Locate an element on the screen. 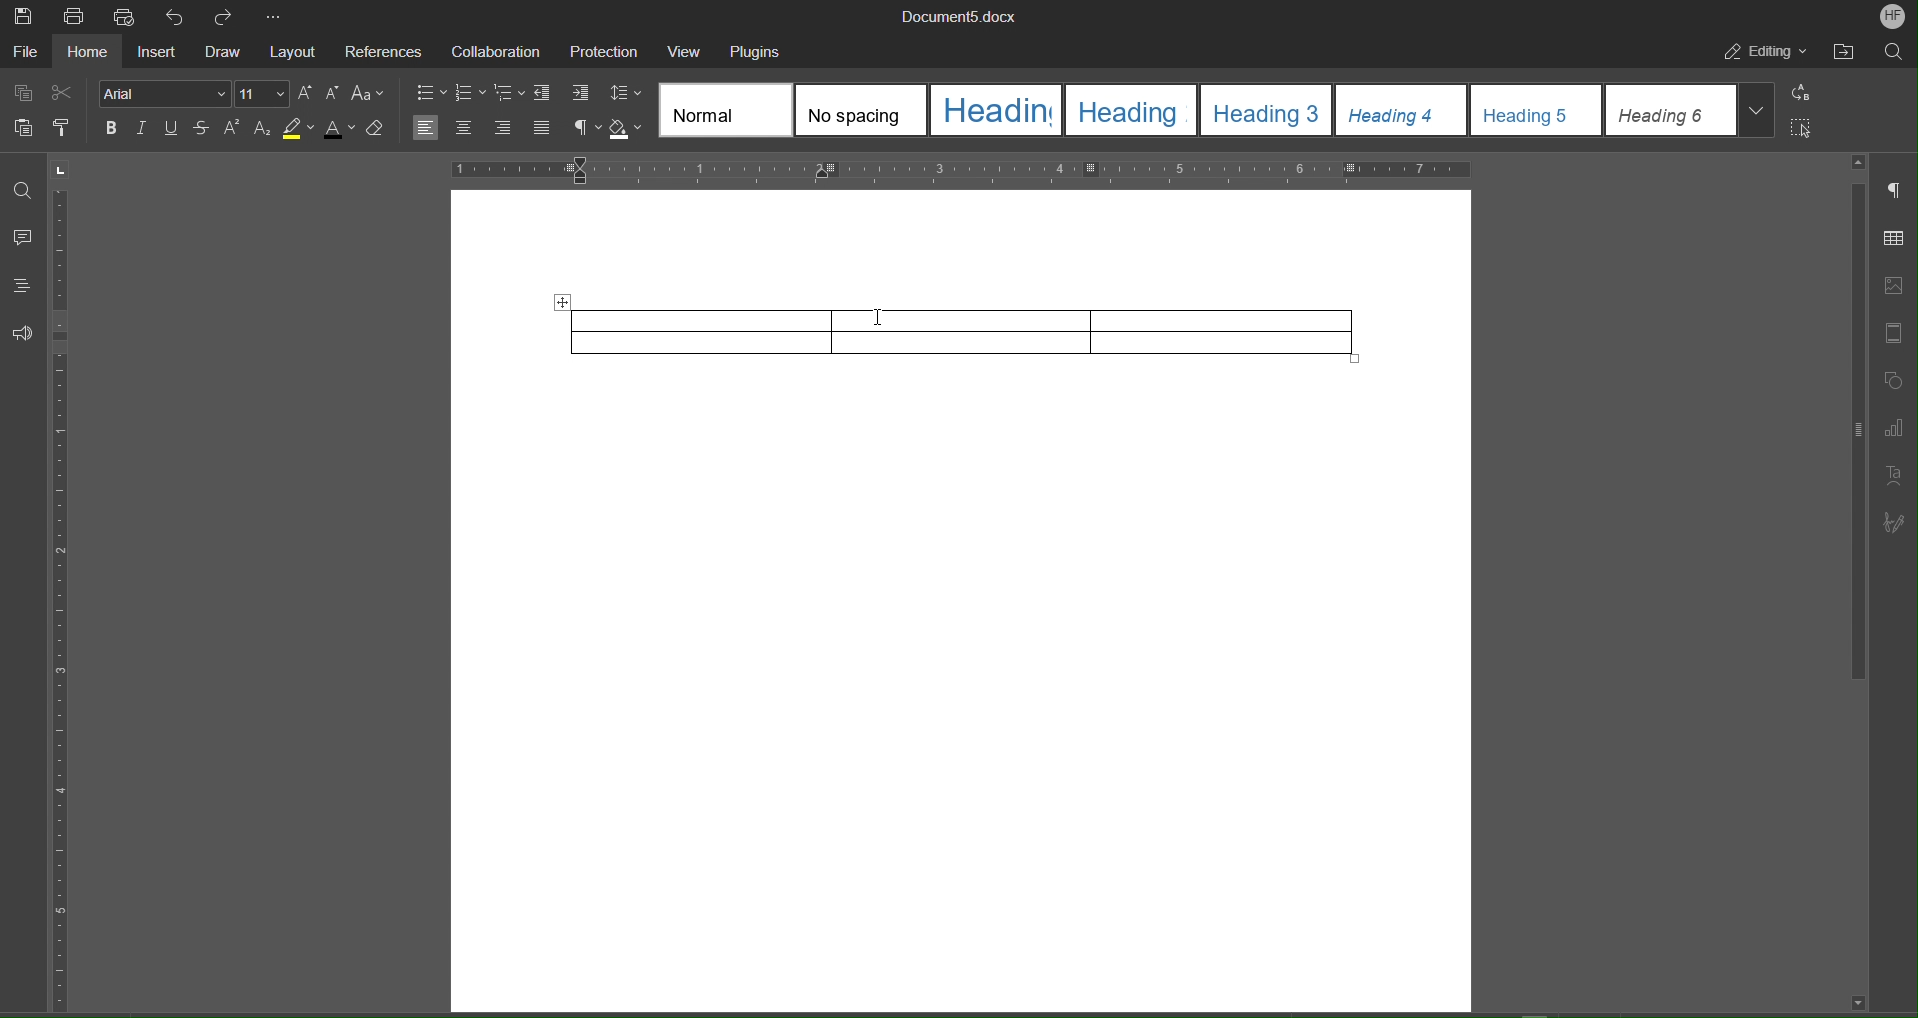 Image resolution: width=1918 pixels, height=1018 pixels. Cursor is located at coordinates (878, 318).